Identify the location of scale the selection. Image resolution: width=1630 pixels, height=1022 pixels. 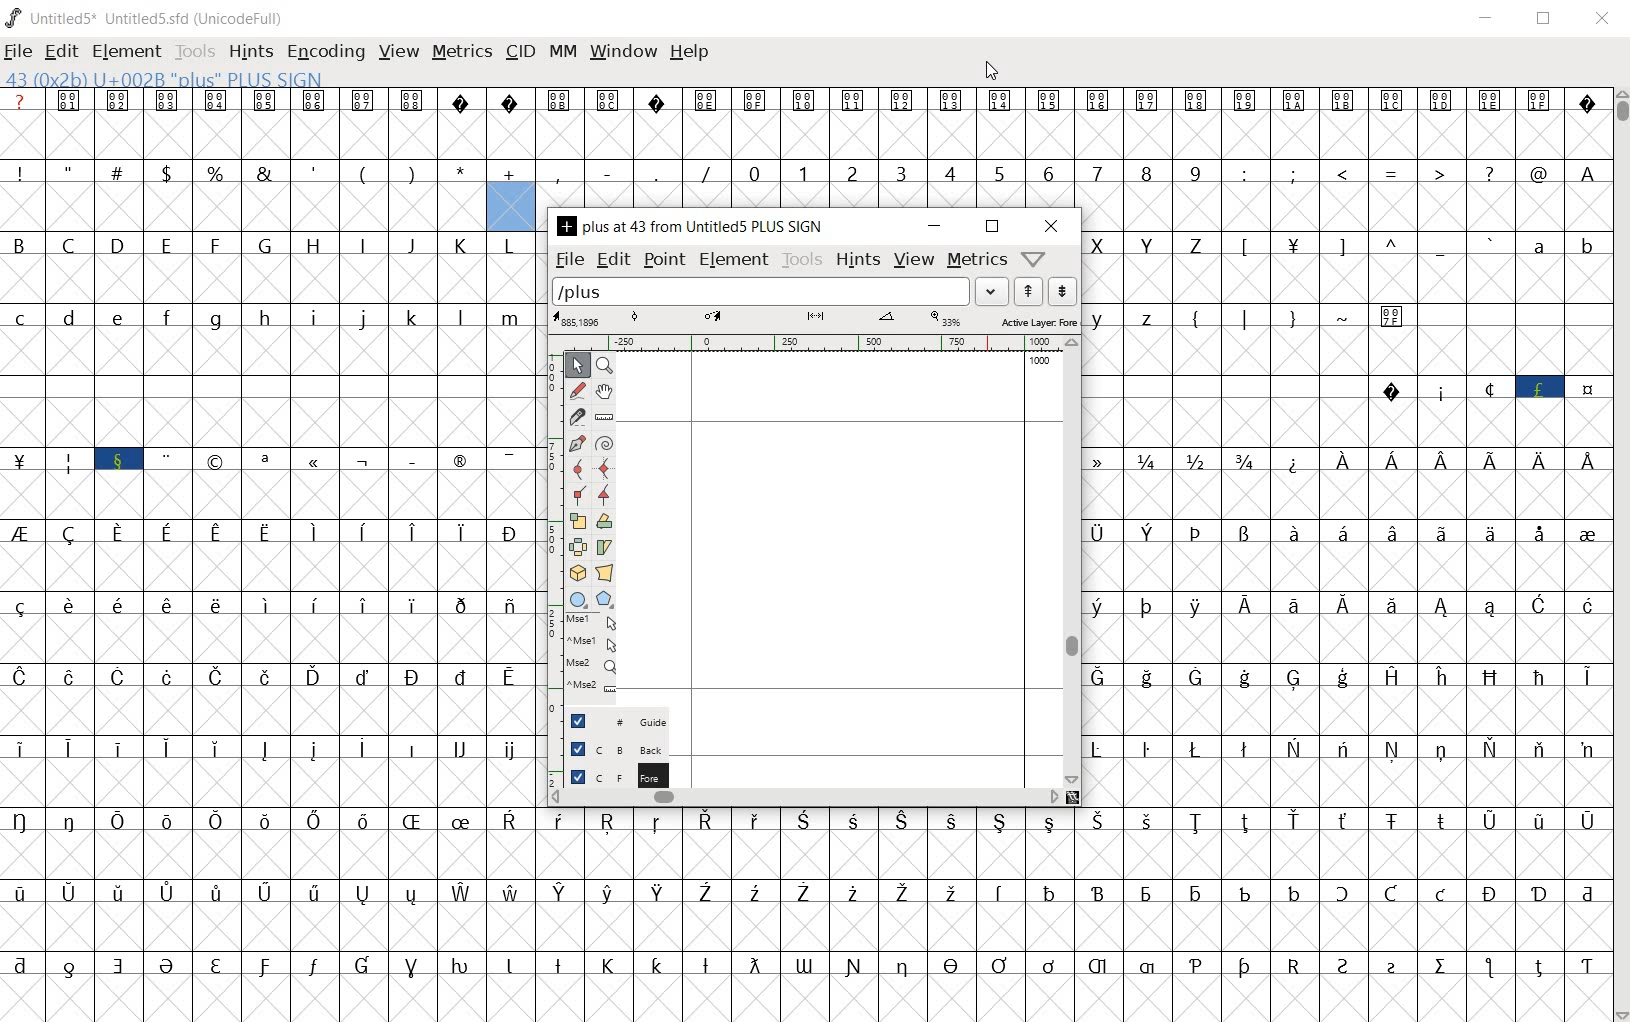
(577, 521).